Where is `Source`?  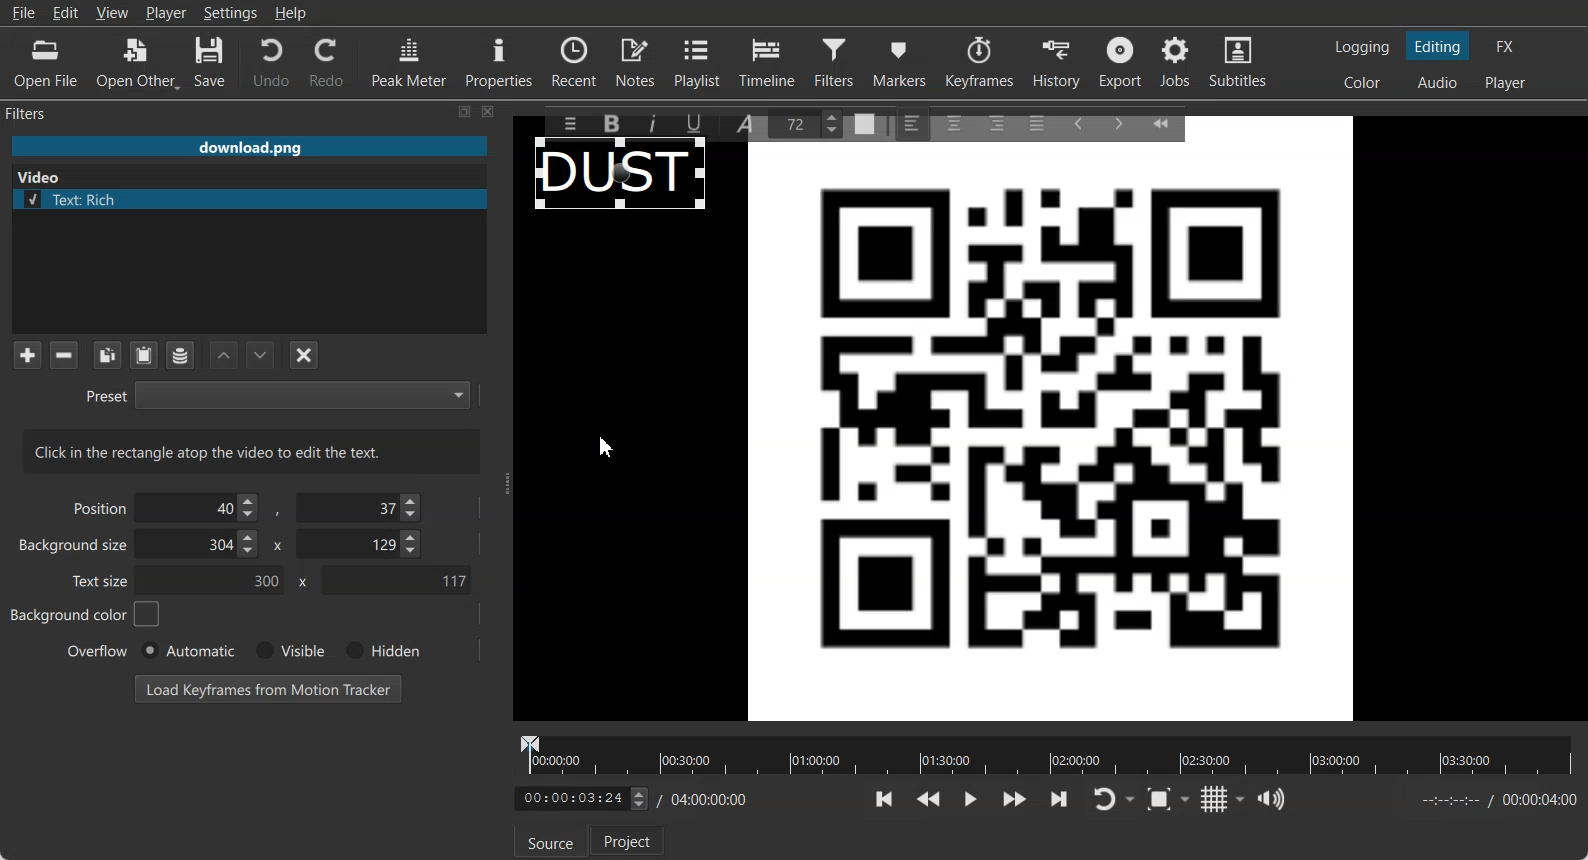
Source is located at coordinates (547, 845).